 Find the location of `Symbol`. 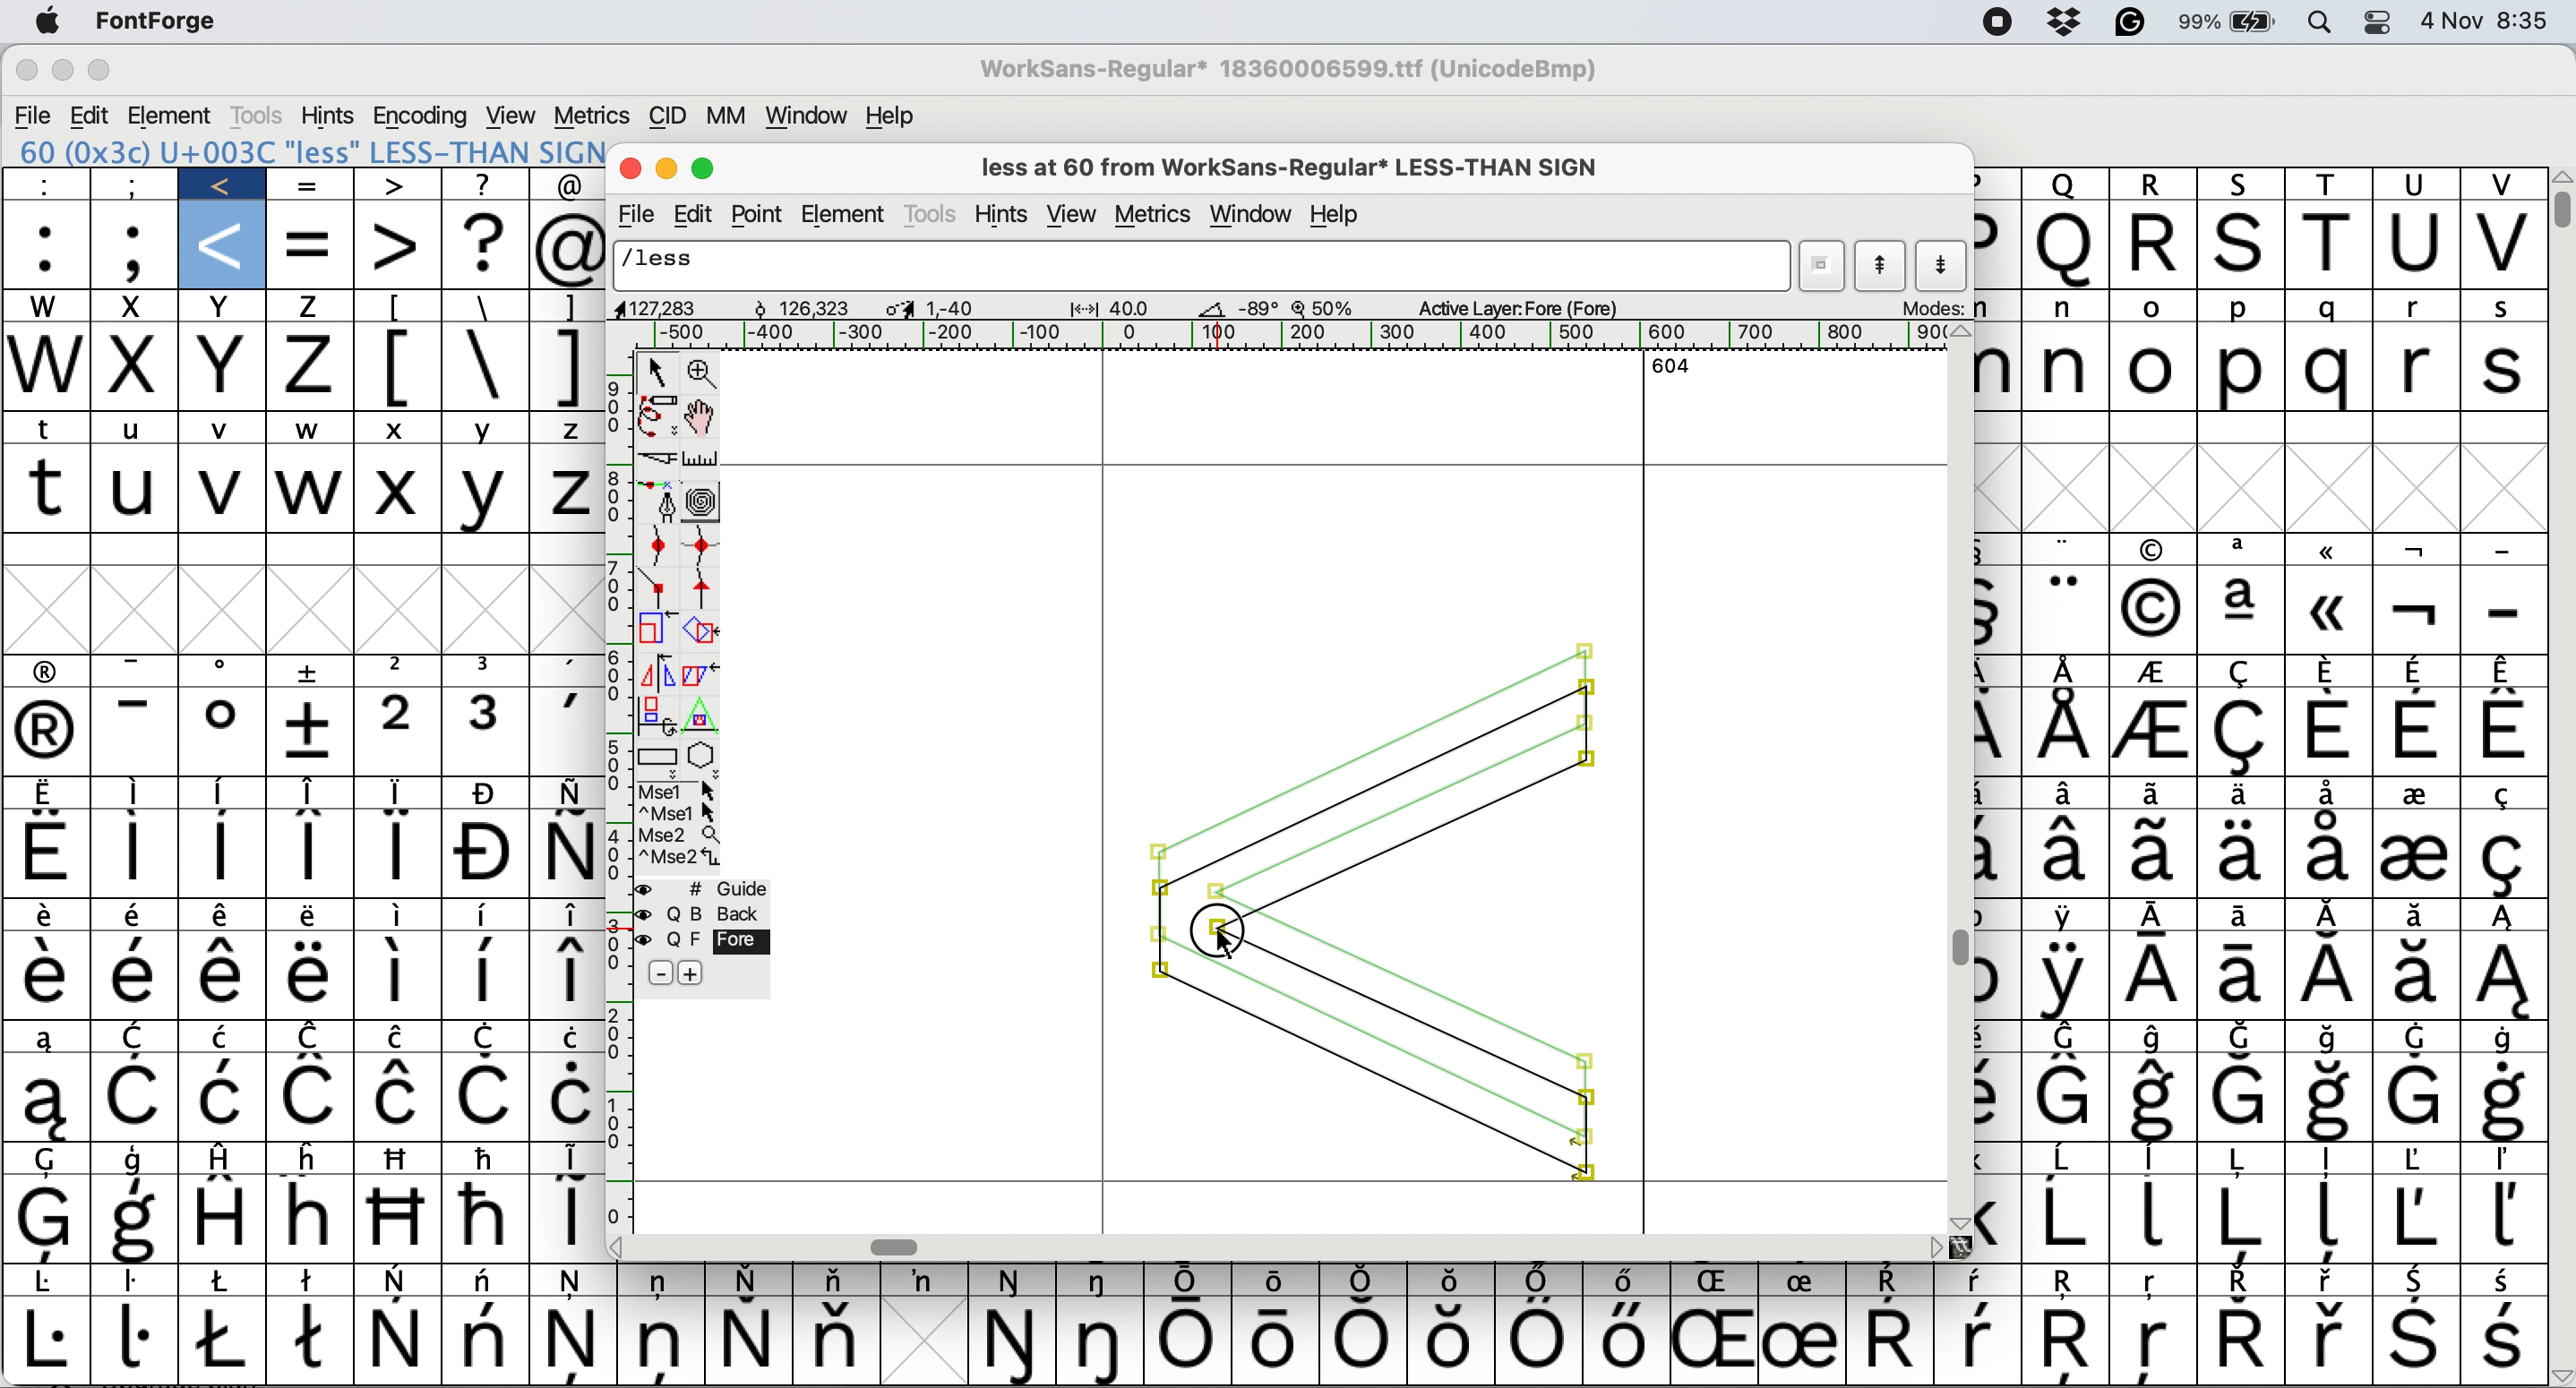

Symbol is located at coordinates (50, 735).